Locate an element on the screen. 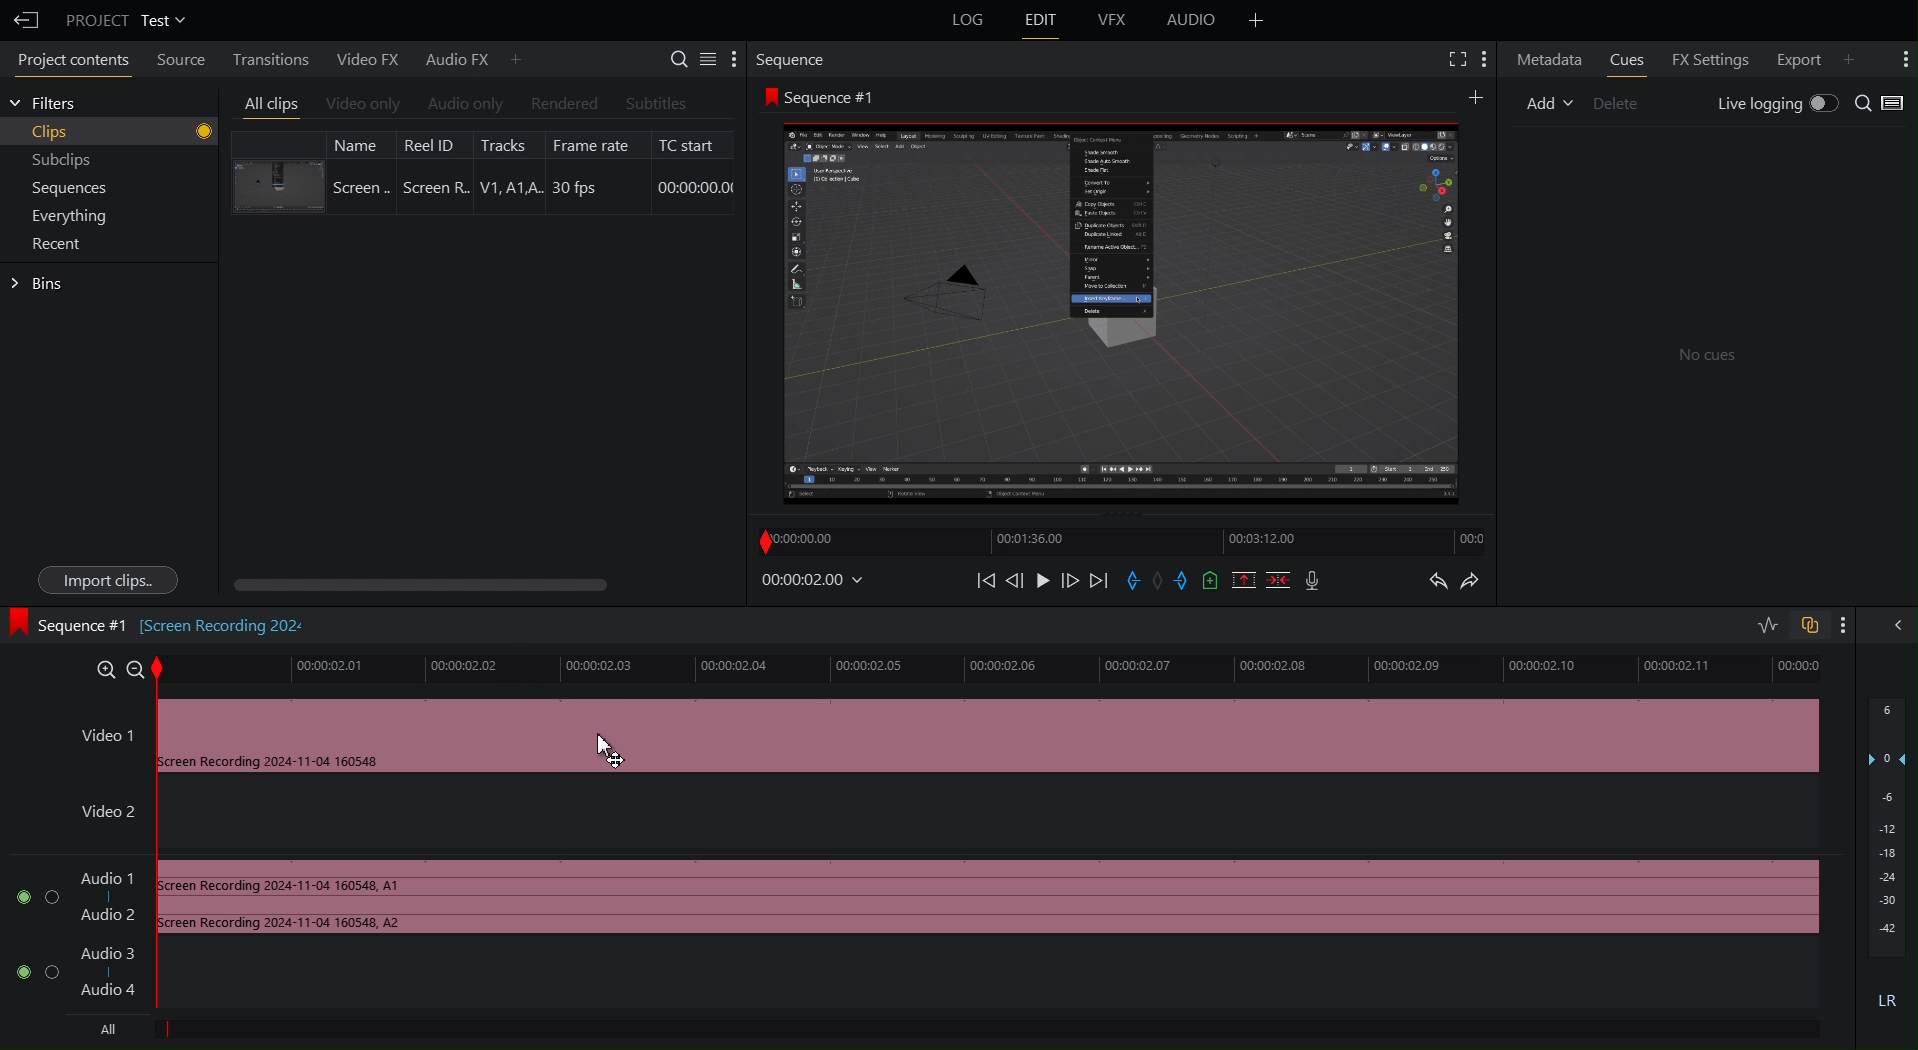 This screenshot has width=1918, height=1050. Sequences is located at coordinates (59, 189).